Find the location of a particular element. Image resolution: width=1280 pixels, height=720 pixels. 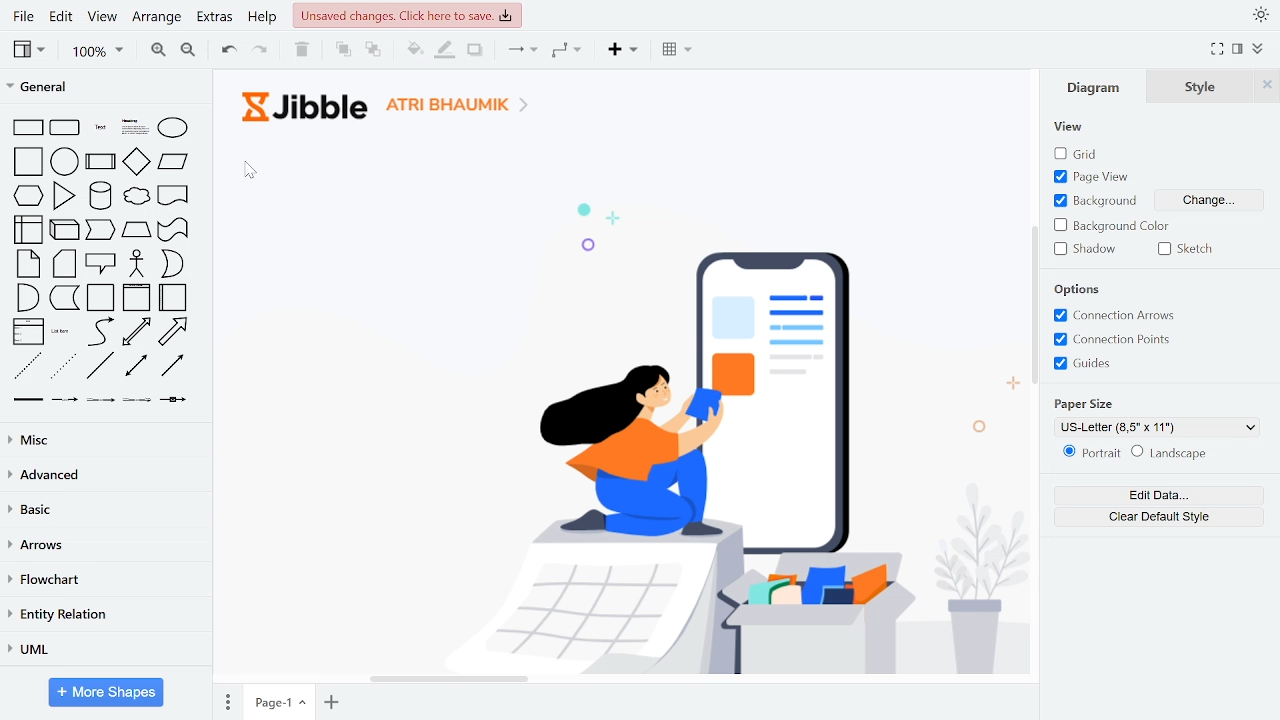

add page is located at coordinates (330, 703).